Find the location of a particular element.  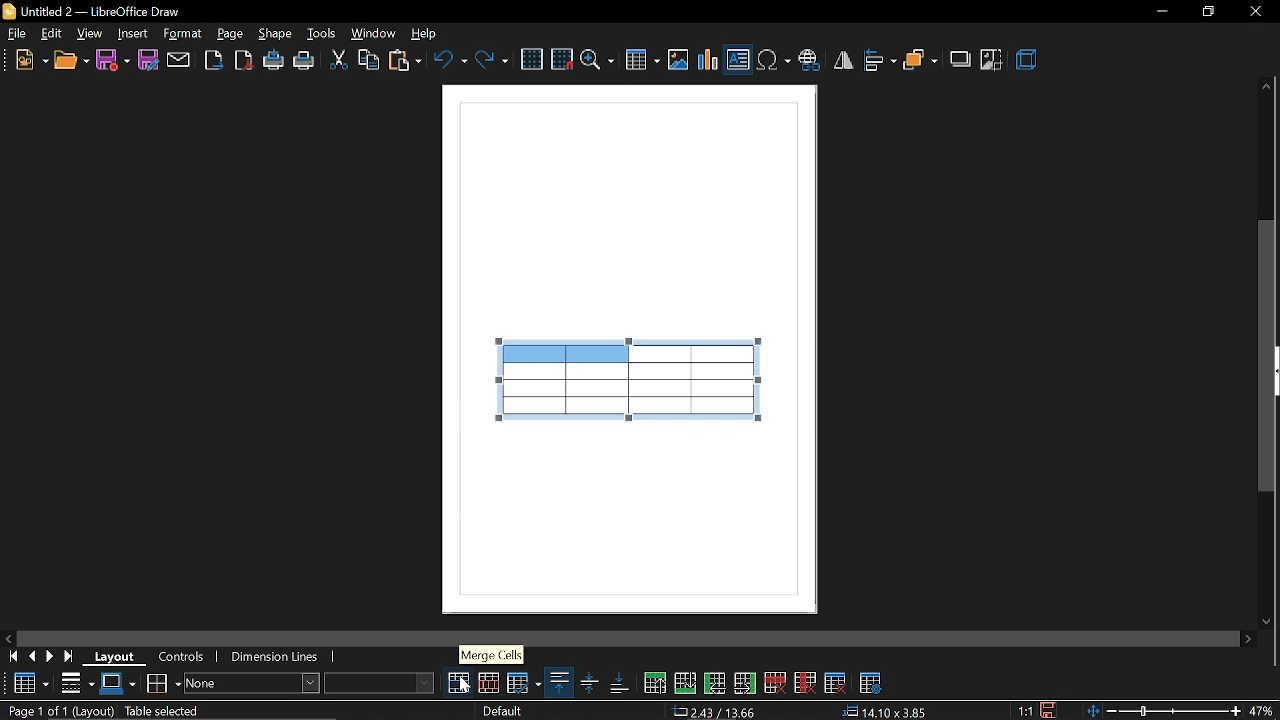

3d effects is located at coordinates (1027, 60).